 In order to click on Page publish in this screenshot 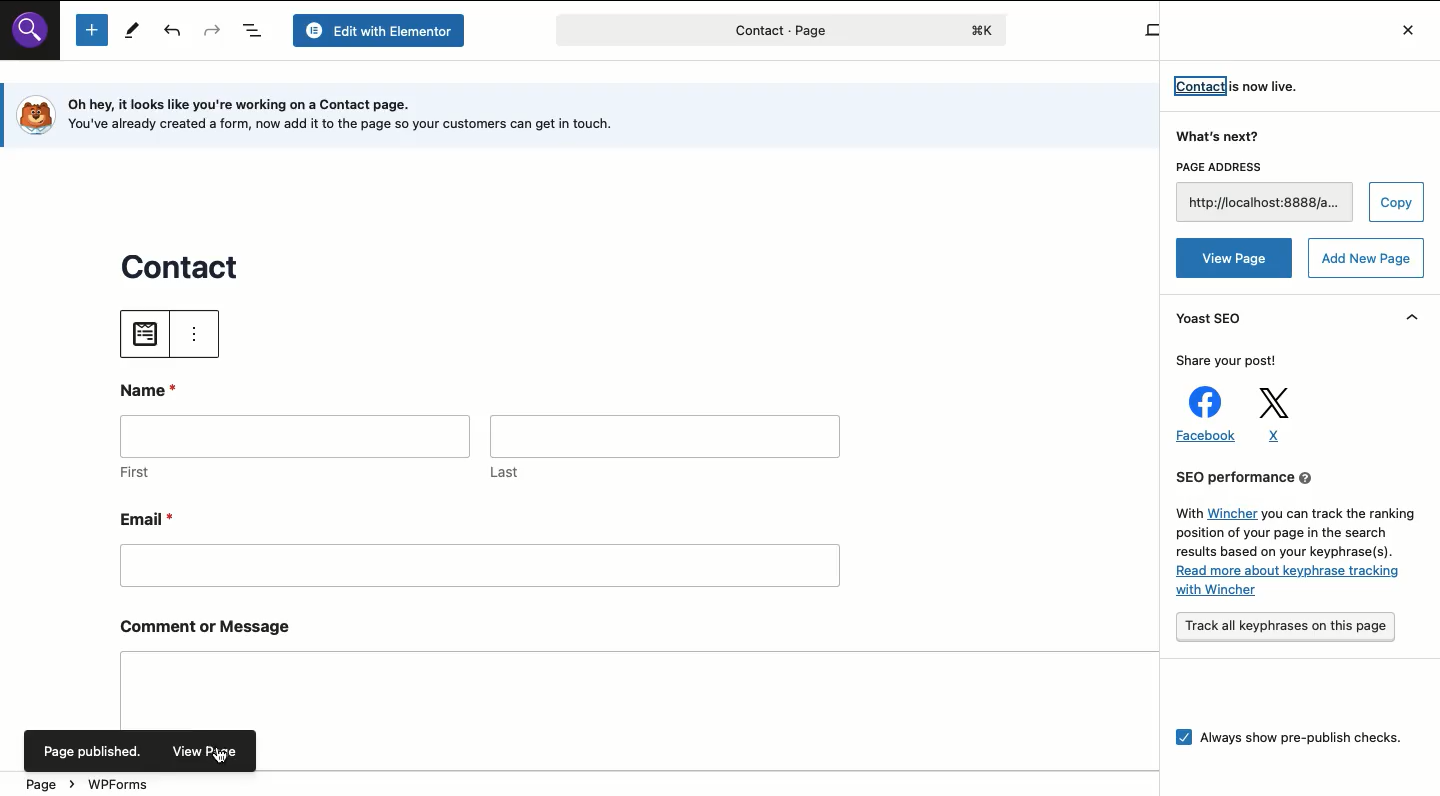, I will do `click(93, 751)`.